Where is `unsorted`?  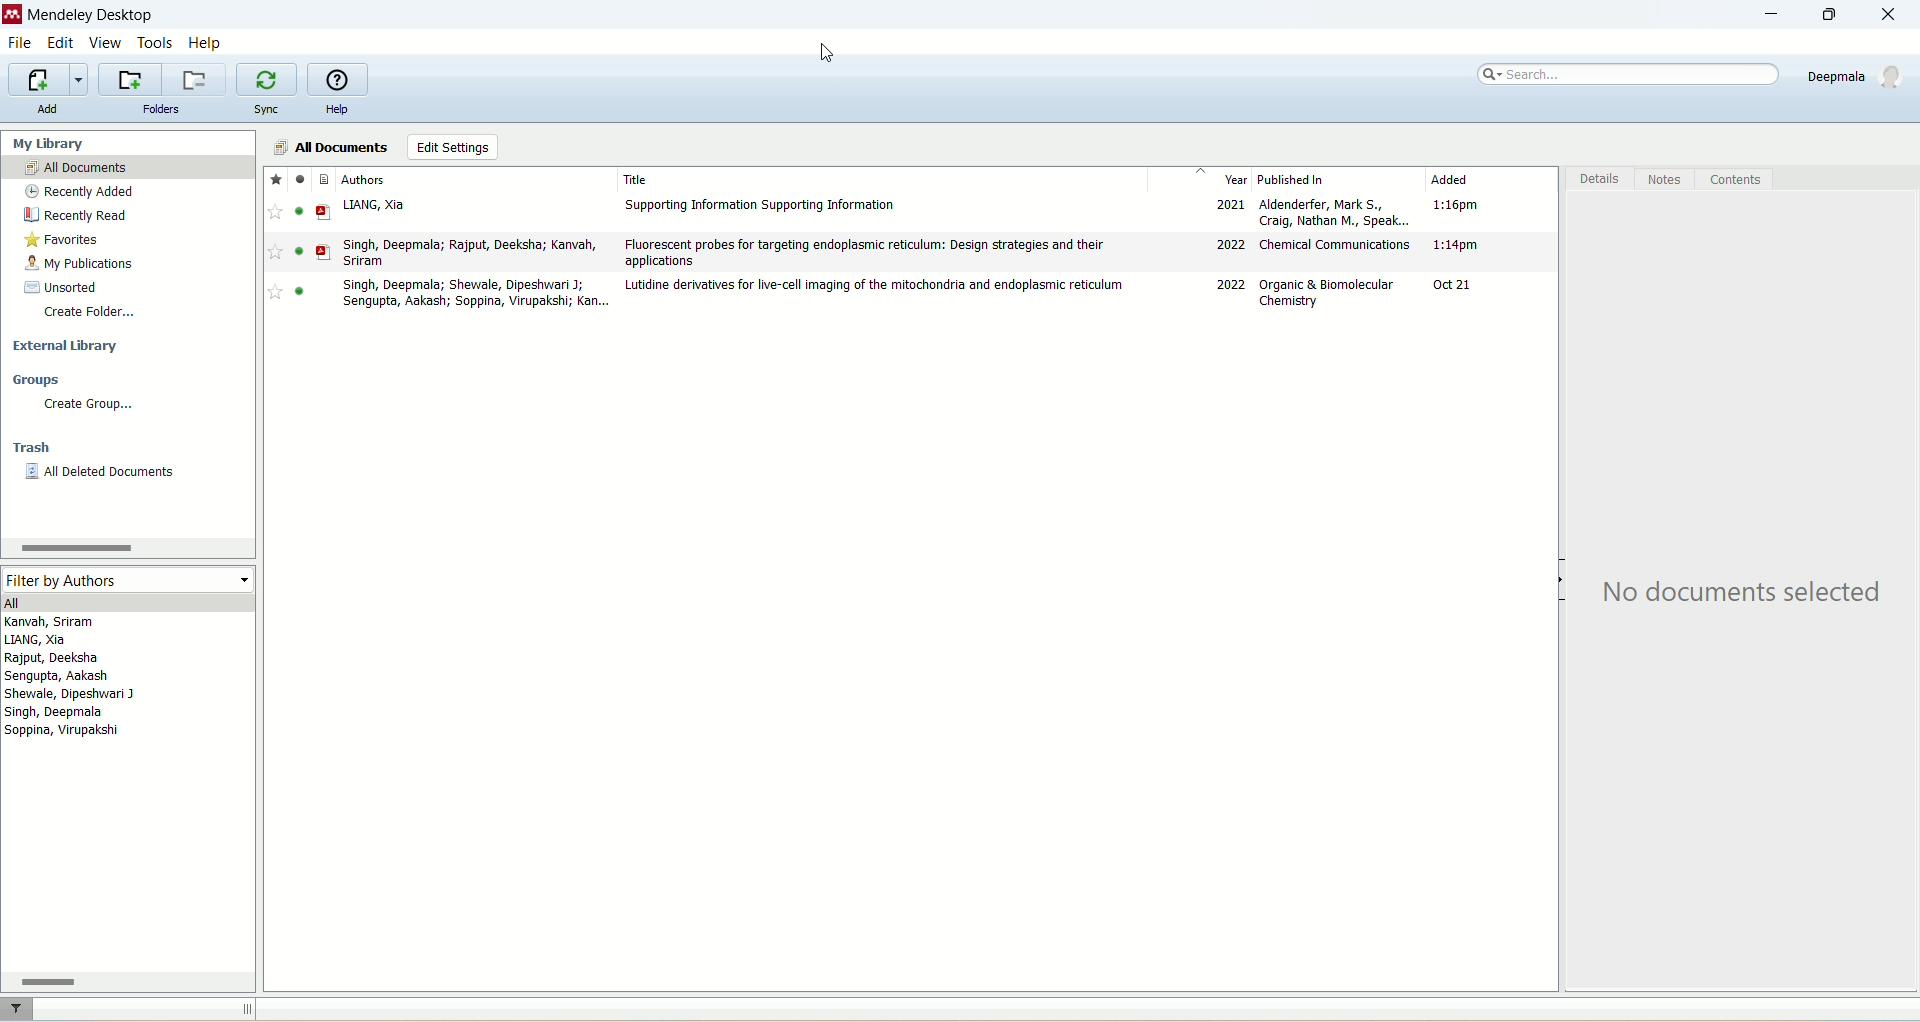
unsorted is located at coordinates (61, 288).